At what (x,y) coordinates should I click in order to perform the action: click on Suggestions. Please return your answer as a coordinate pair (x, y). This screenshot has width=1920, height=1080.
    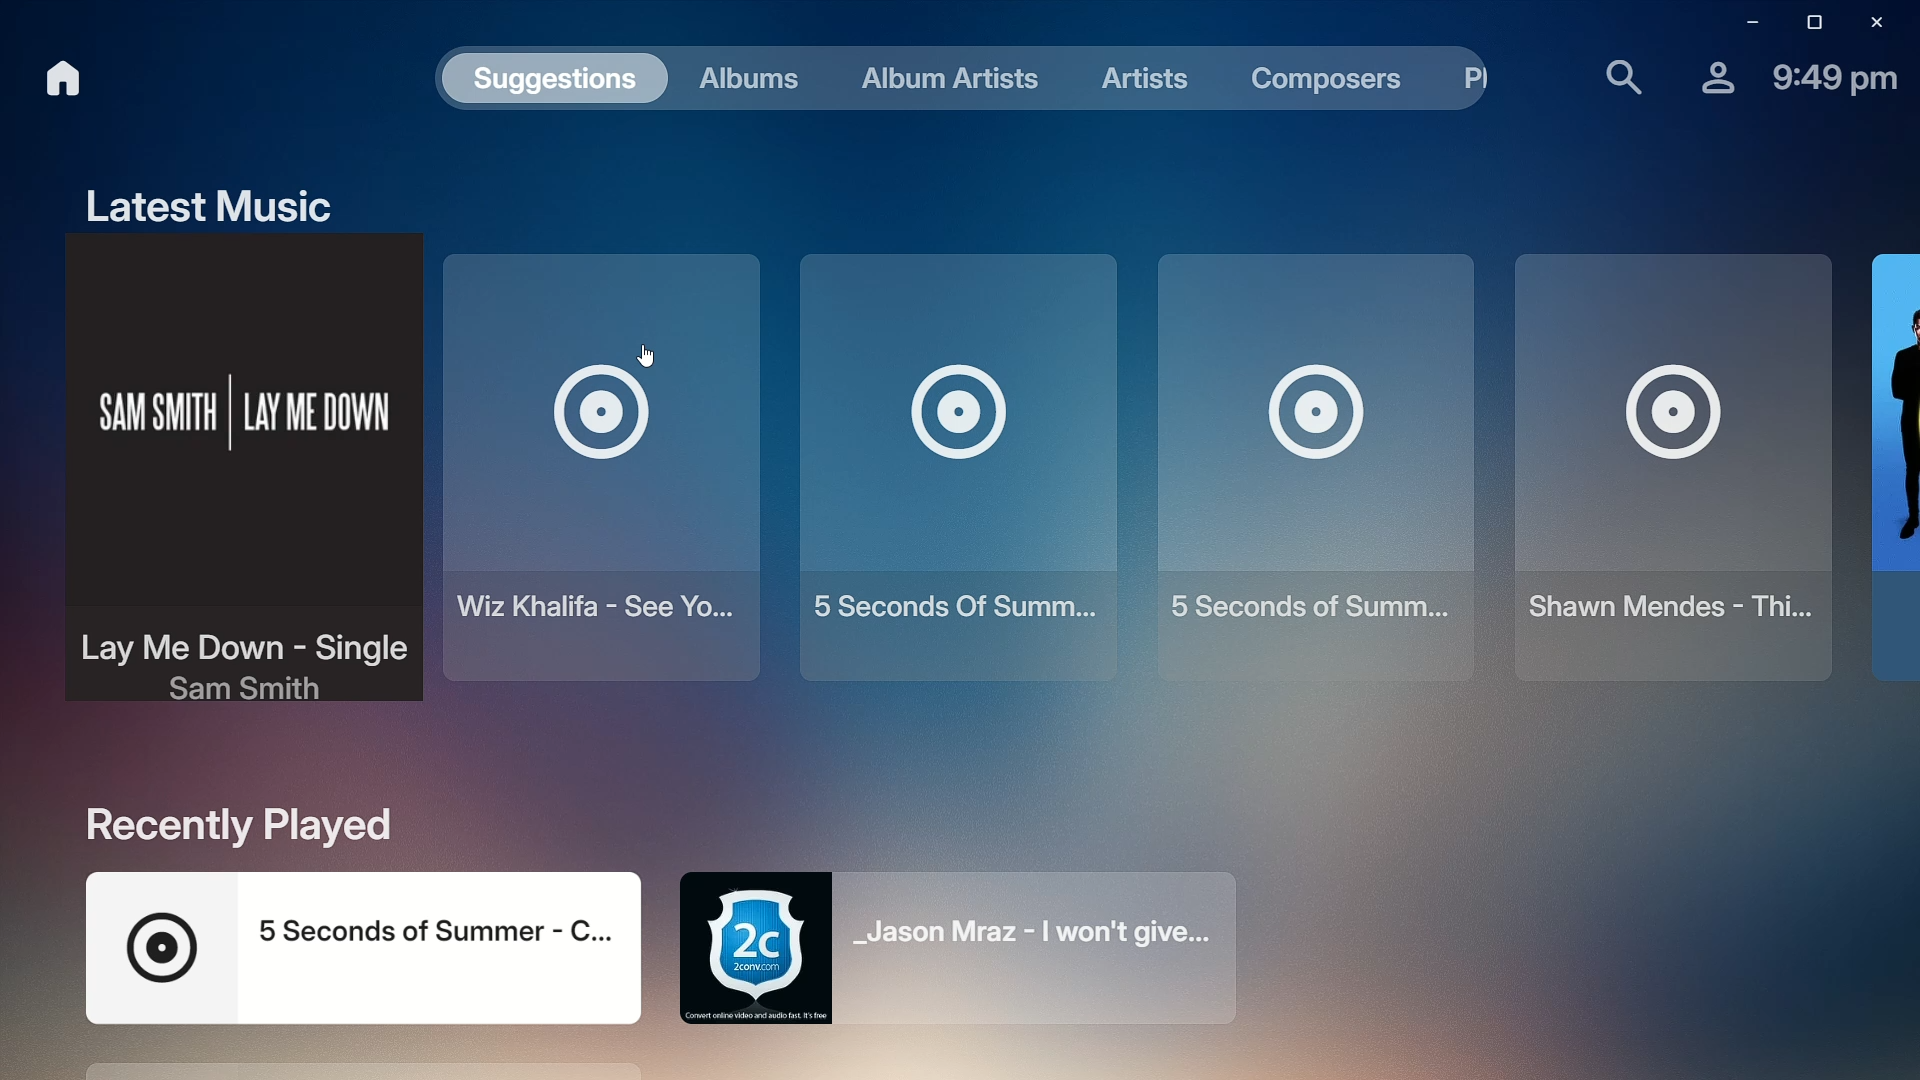
    Looking at the image, I should click on (550, 81).